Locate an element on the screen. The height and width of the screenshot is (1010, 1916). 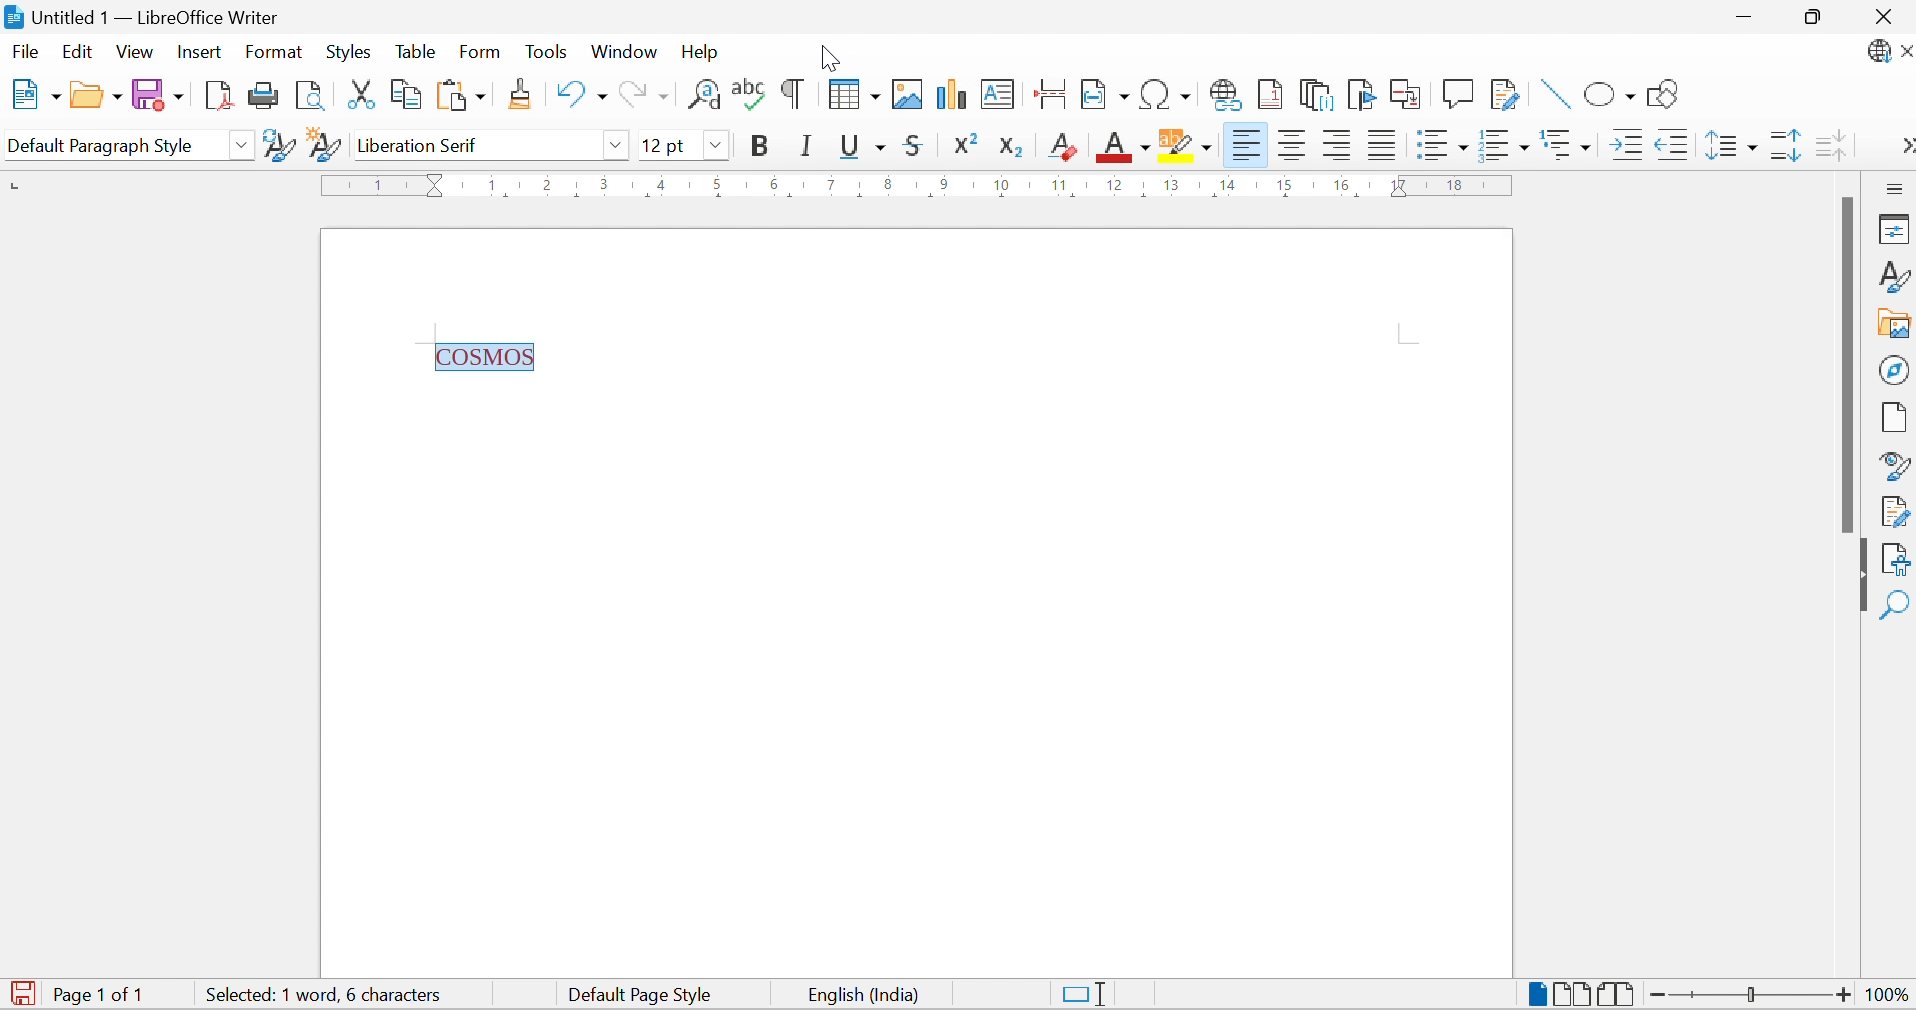
Drop Down is located at coordinates (615, 144).